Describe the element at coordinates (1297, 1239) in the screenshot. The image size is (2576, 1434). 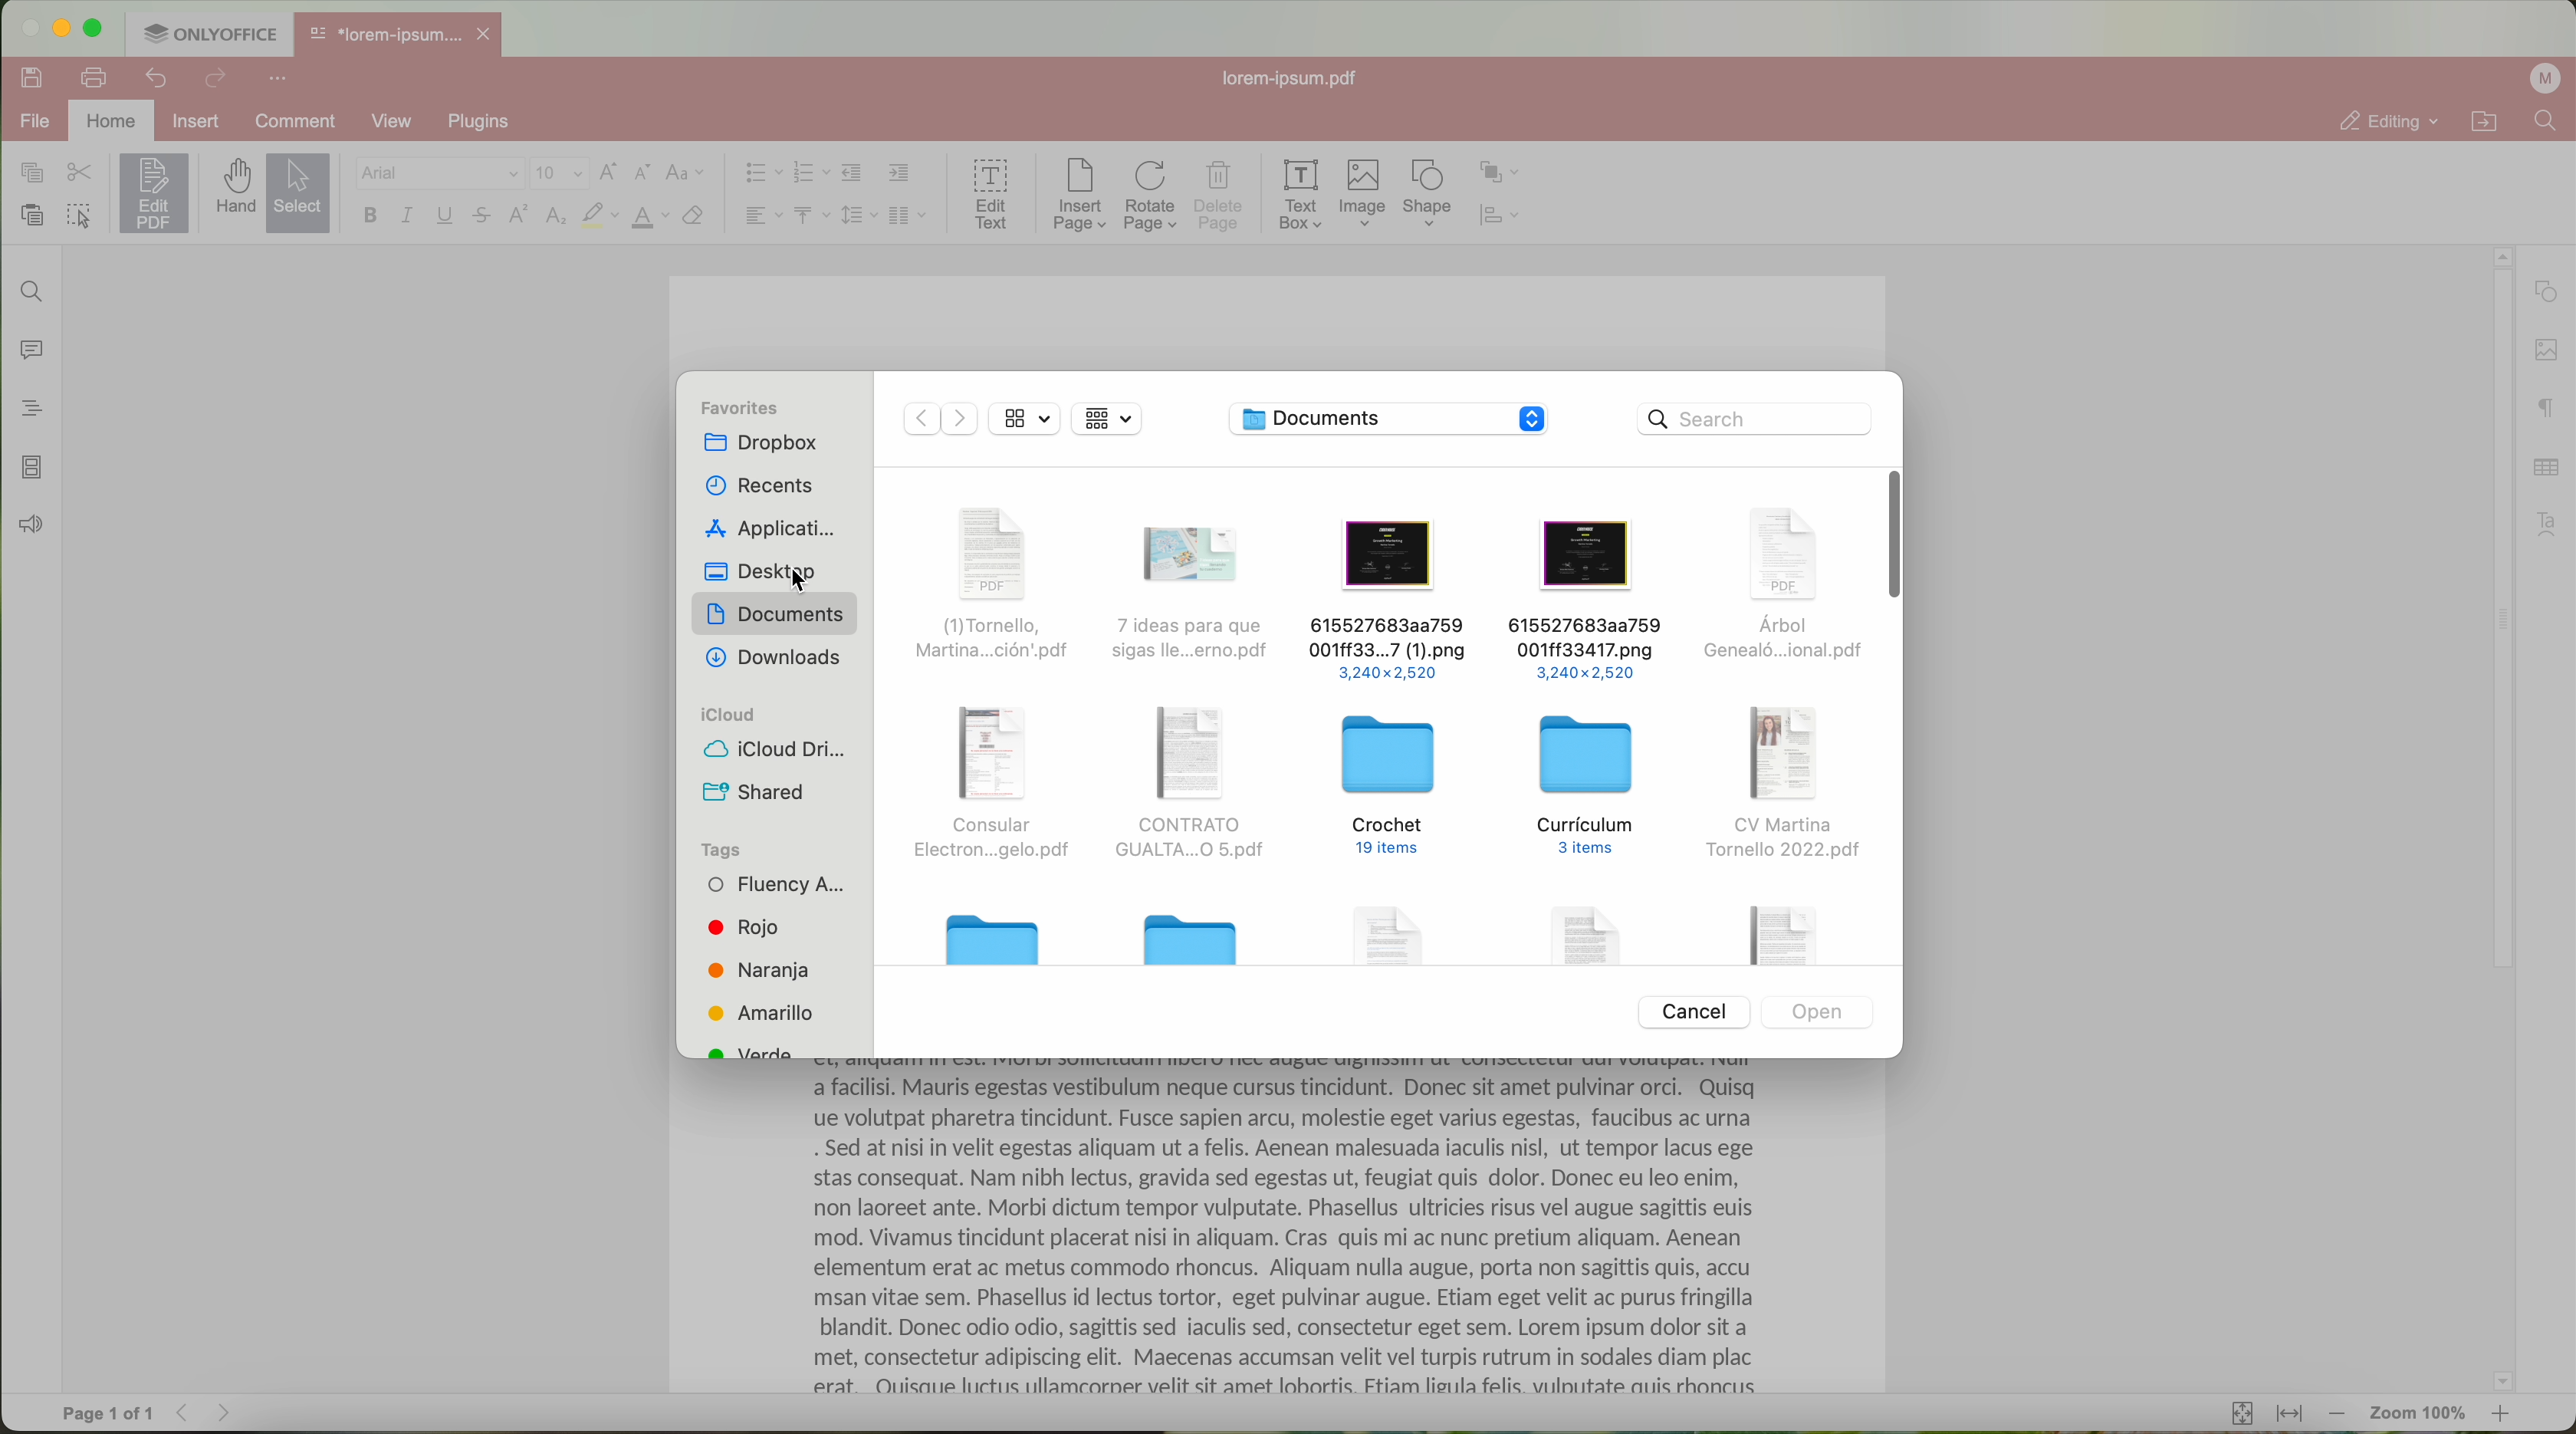
I see `a facilisi. Mauris egestas vestibulum neque cursus tinciaunt. Donec sit amet pulvinar orci.  Quisq
ue volutpat pharetra tincidunt. Fusce sapien arcu, molestie eget varius egestas, faucibus ac urna
. Sed at nisi in velit egestas aliquam ut a felis. Aenean malesuada iaculis nisl, ut tempor lacus ege
stas consequat. Nam nibh lectus, gravida sed egestas ut, feugiat quis dolor. Donec eu leo enim,
non laoreet ante. Morbi dictum tempor vulputate. Phasellus ultricies risus vel augue sagittis euis
mod. Vivamus tincidunt placerat nisi in aliquam. Cras quis mi ac nunc pretium aliquam. Aenean
elementum erat ac metus commodo rhoncus. Aliquam nulla augue, porta non sagittis quis, accu
msan vitae sem. Phasellus id lectus tortor, eget pulvinar augue. Etiam eget velit ac purus fringilla
blandit. Donec odio odio, sagittis sed iaculis sed, consectetur eget sem. Lorem ipsum dolor sit a
met, consectetur adipiscing elit. Maecenas accumsan velit vel turpis rutrum in sodales diam plac
erat. OQuisaue luctus ullamcaorner velit sit amet lobortis. Ftiam lieula felis. vilnutate auis rhoncus` at that location.